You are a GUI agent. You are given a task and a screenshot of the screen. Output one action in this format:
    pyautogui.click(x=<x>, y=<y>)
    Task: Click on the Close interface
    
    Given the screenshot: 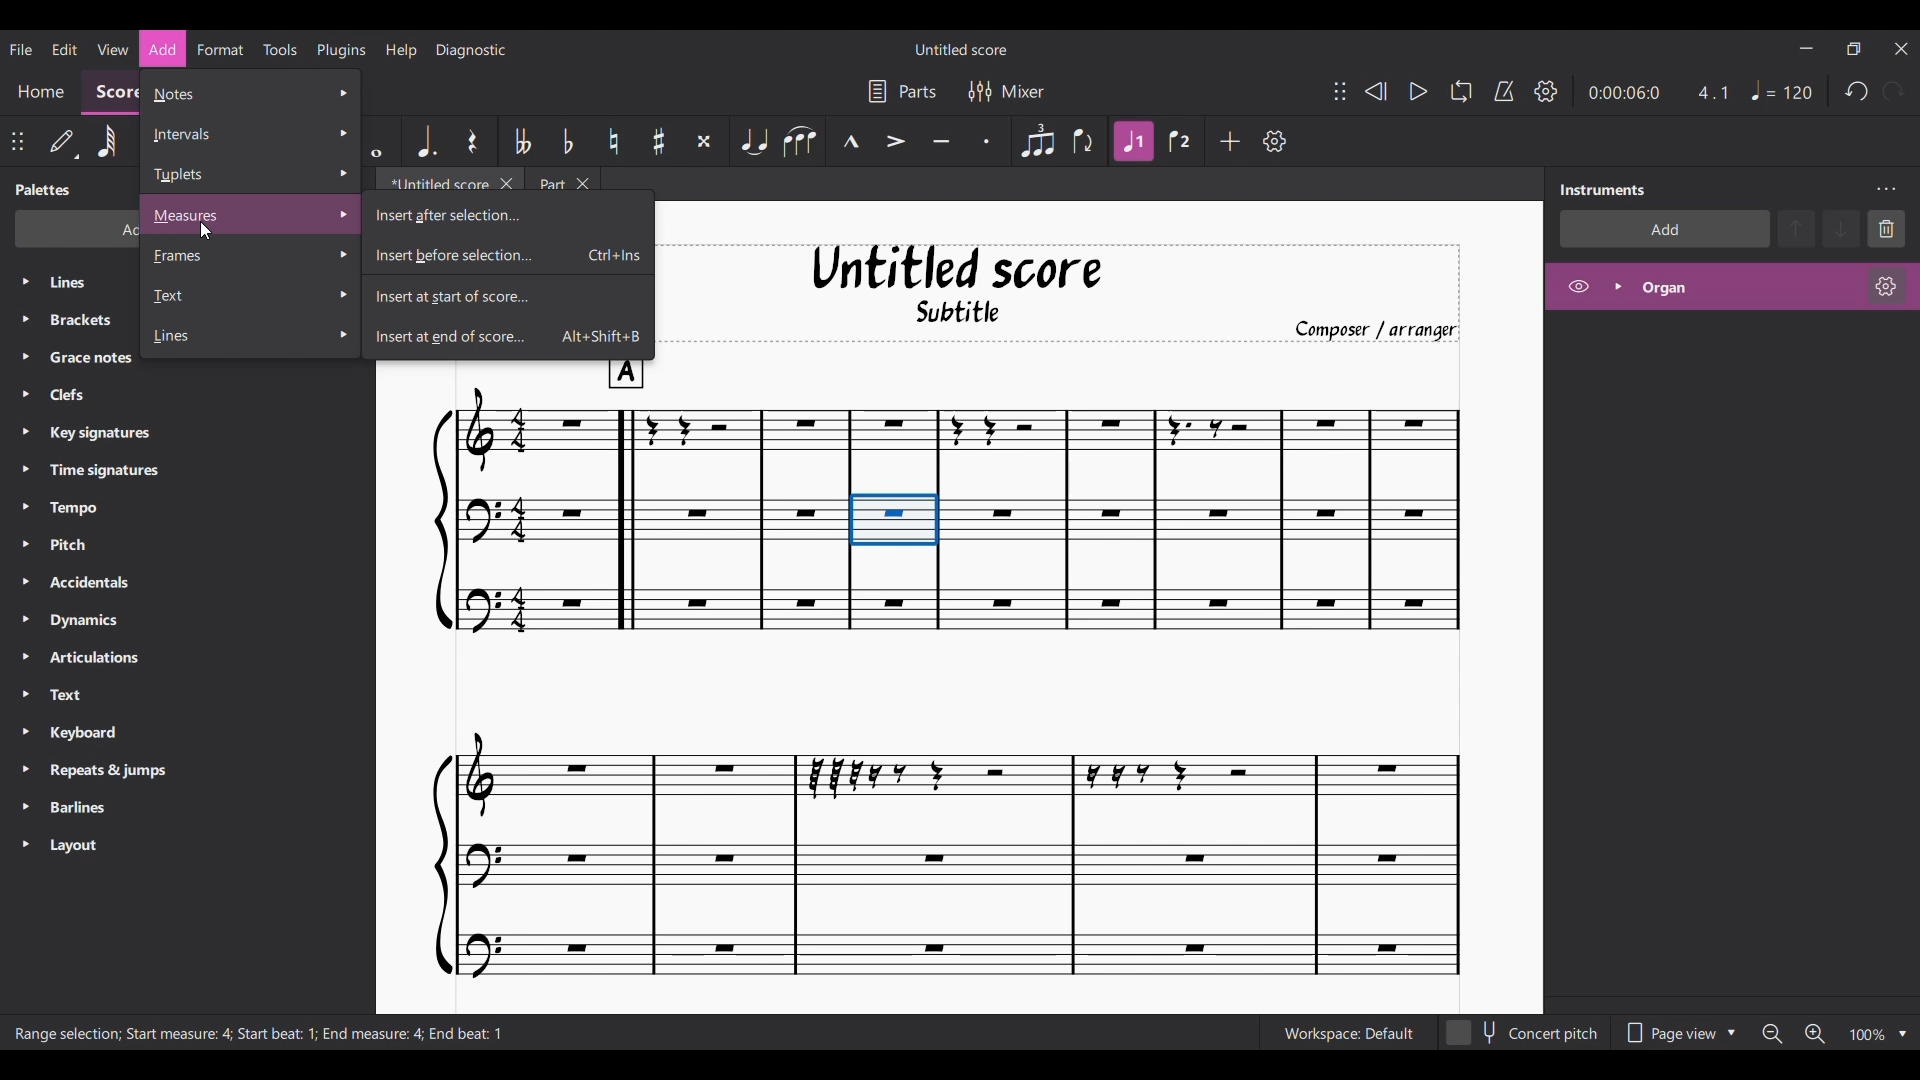 What is the action you would take?
    pyautogui.click(x=1901, y=49)
    